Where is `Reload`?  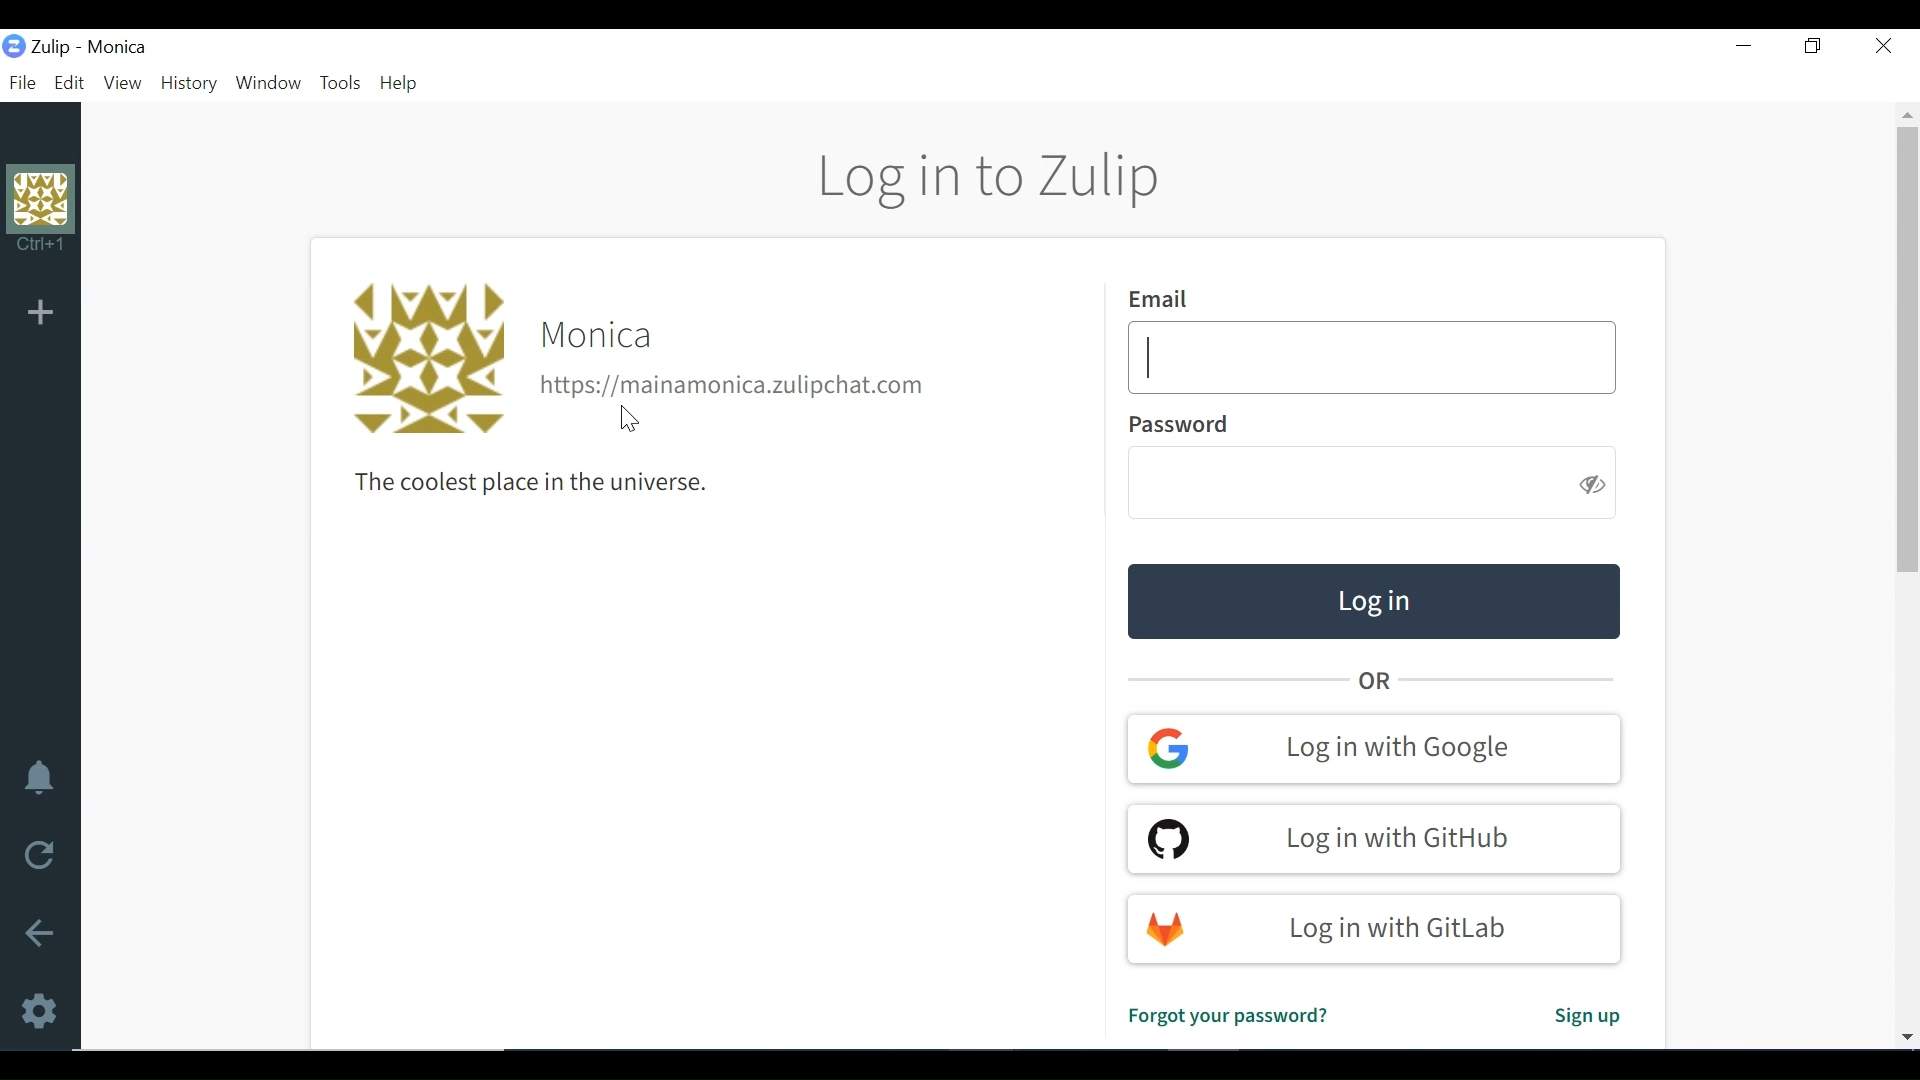
Reload is located at coordinates (33, 856).